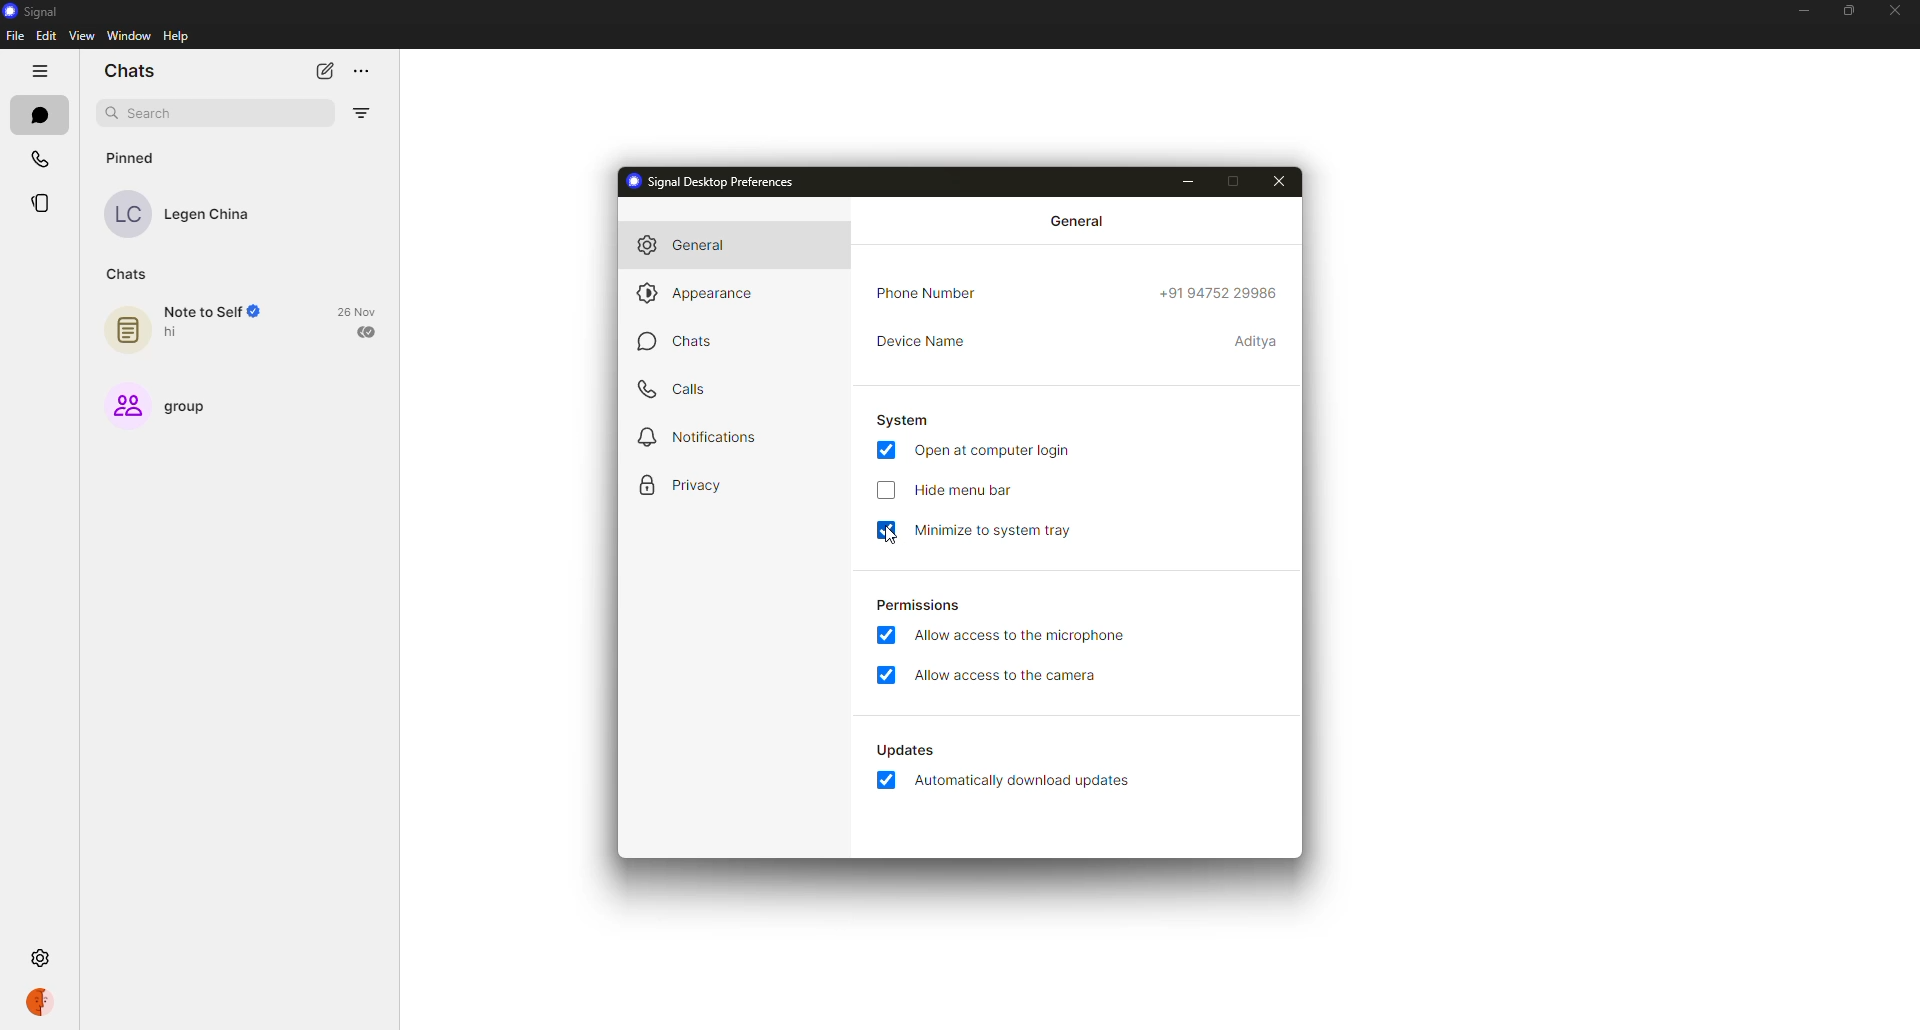  What do you see at coordinates (885, 781) in the screenshot?
I see `enabled` at bounding box center [885, 781].